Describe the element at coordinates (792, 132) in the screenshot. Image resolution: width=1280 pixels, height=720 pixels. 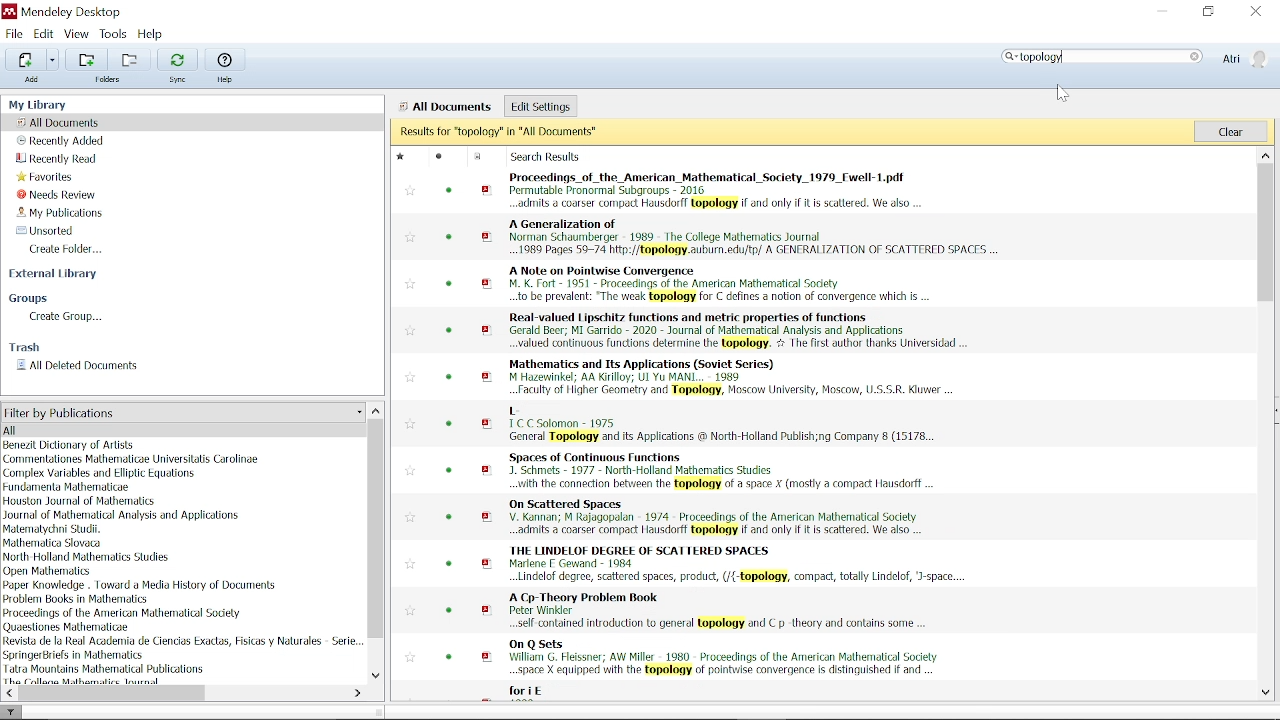
I see `results showing for "topology" in all documents` at that location.